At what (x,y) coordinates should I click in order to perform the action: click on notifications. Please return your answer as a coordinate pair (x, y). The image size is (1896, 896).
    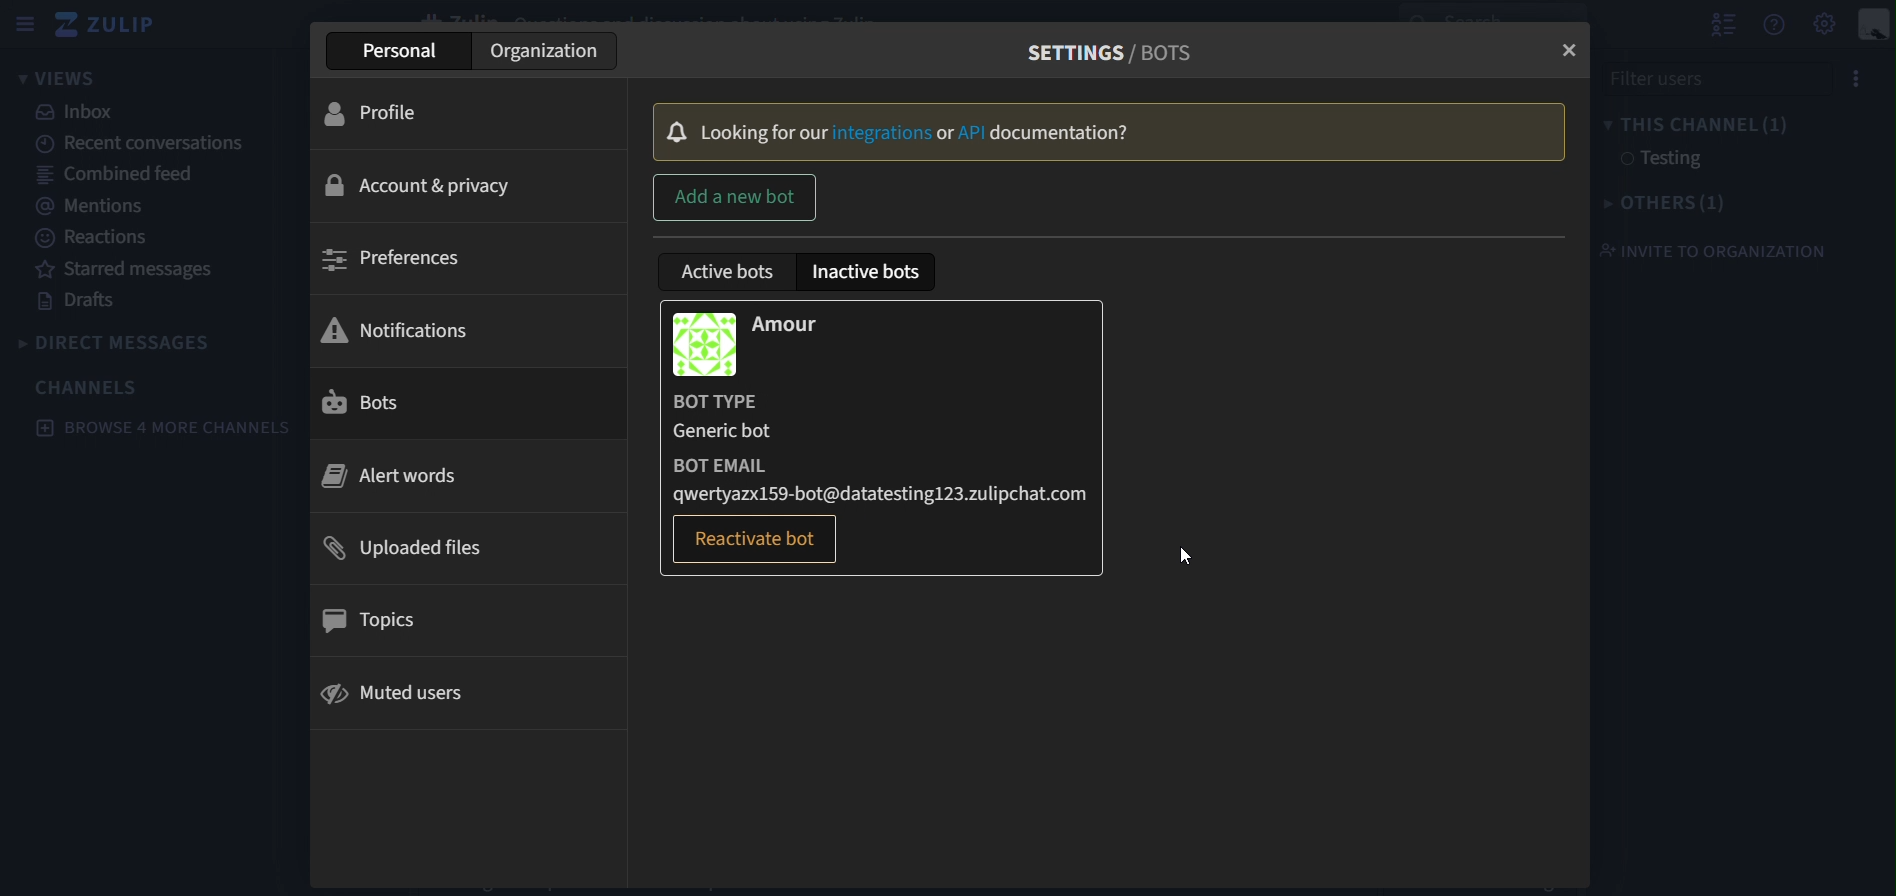
    Looking at the image, I should click on (406, 328).